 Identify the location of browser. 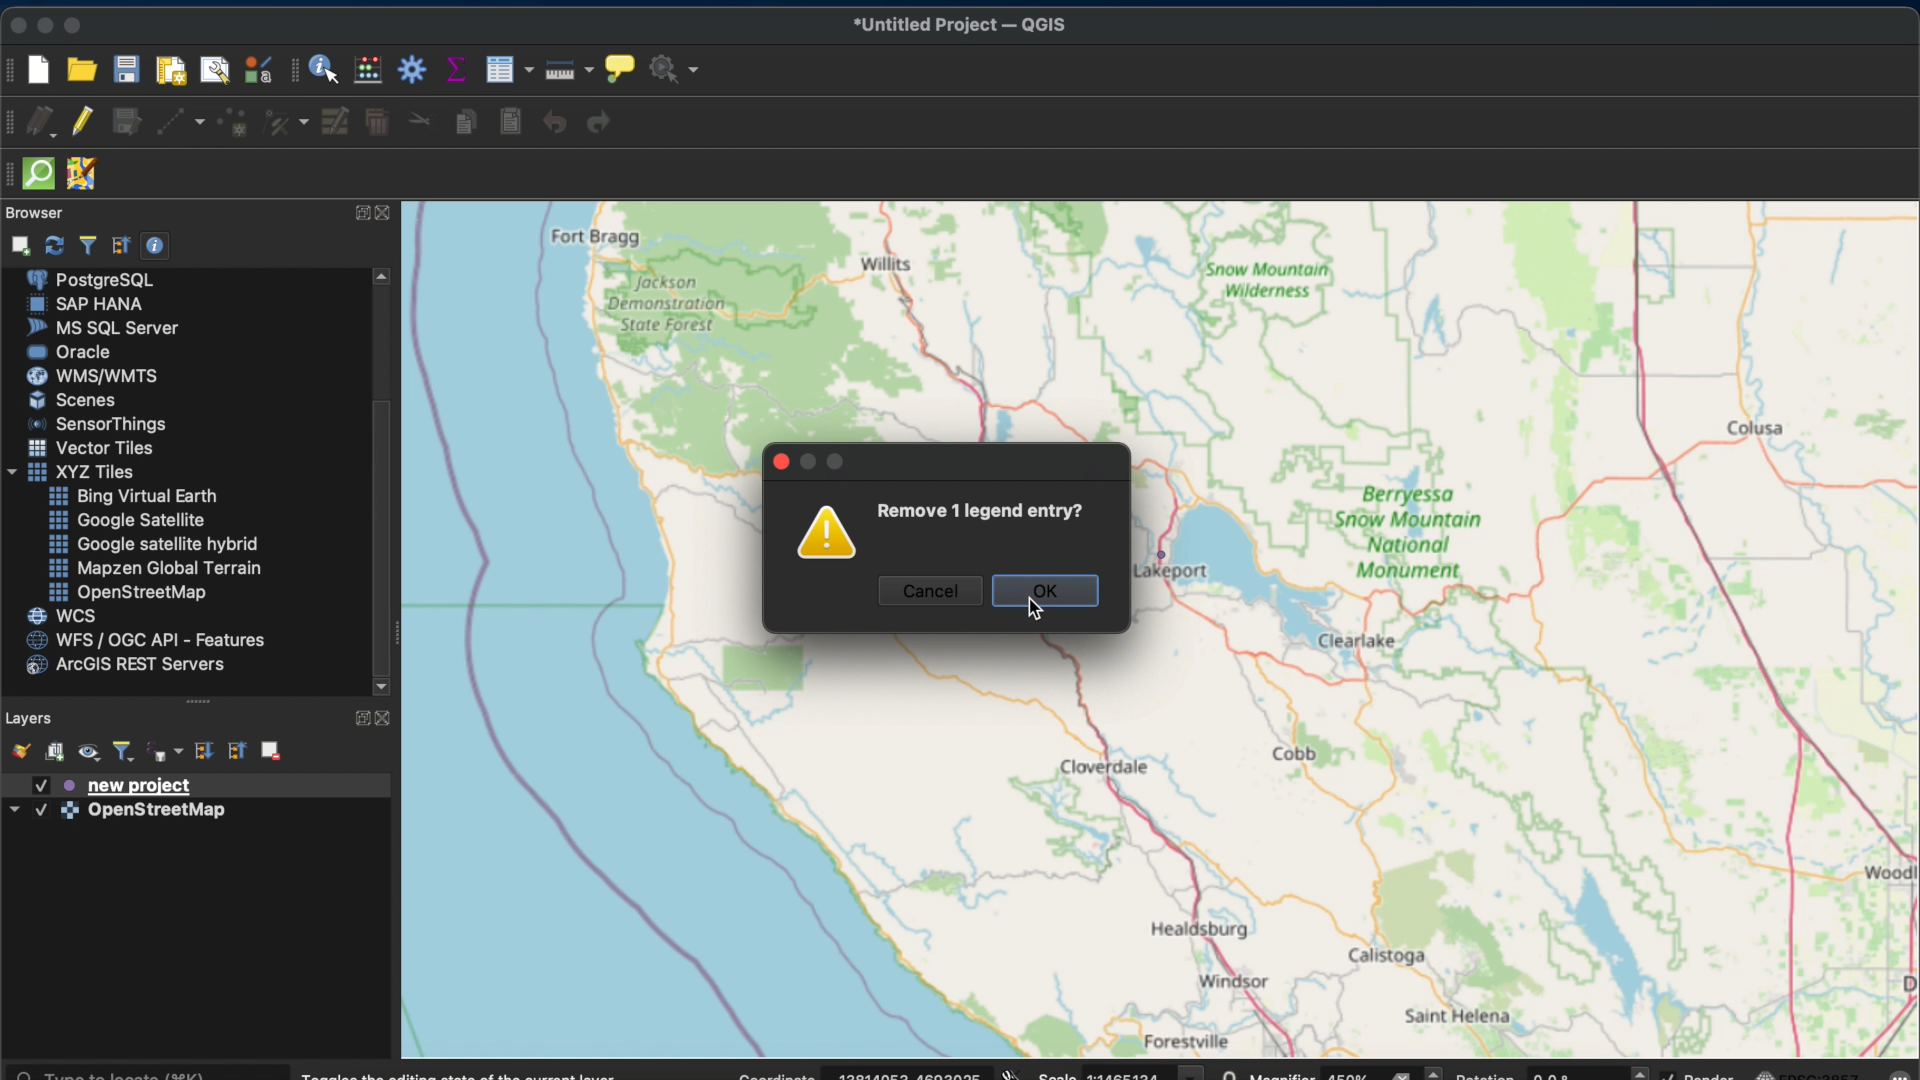
(34, 213).